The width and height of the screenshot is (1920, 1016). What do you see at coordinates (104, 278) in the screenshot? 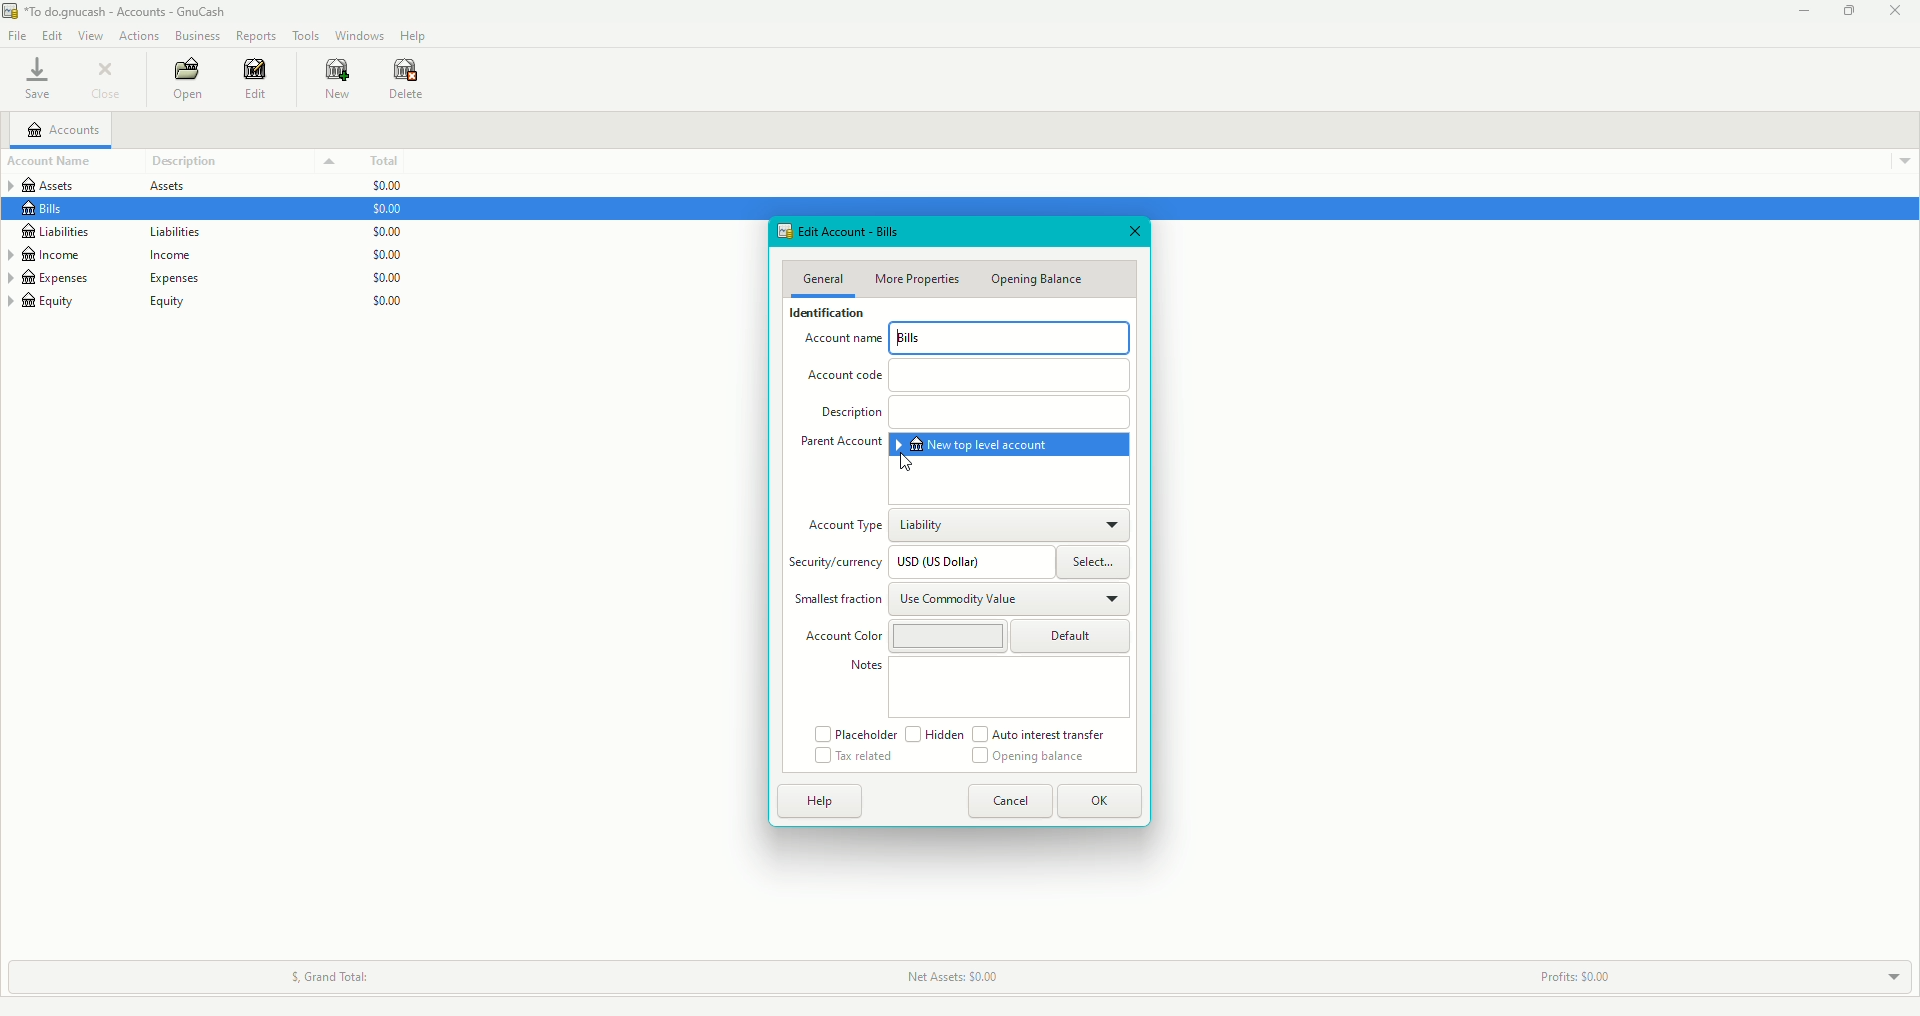
I see `Expenses` at bounding box center [104, 278].